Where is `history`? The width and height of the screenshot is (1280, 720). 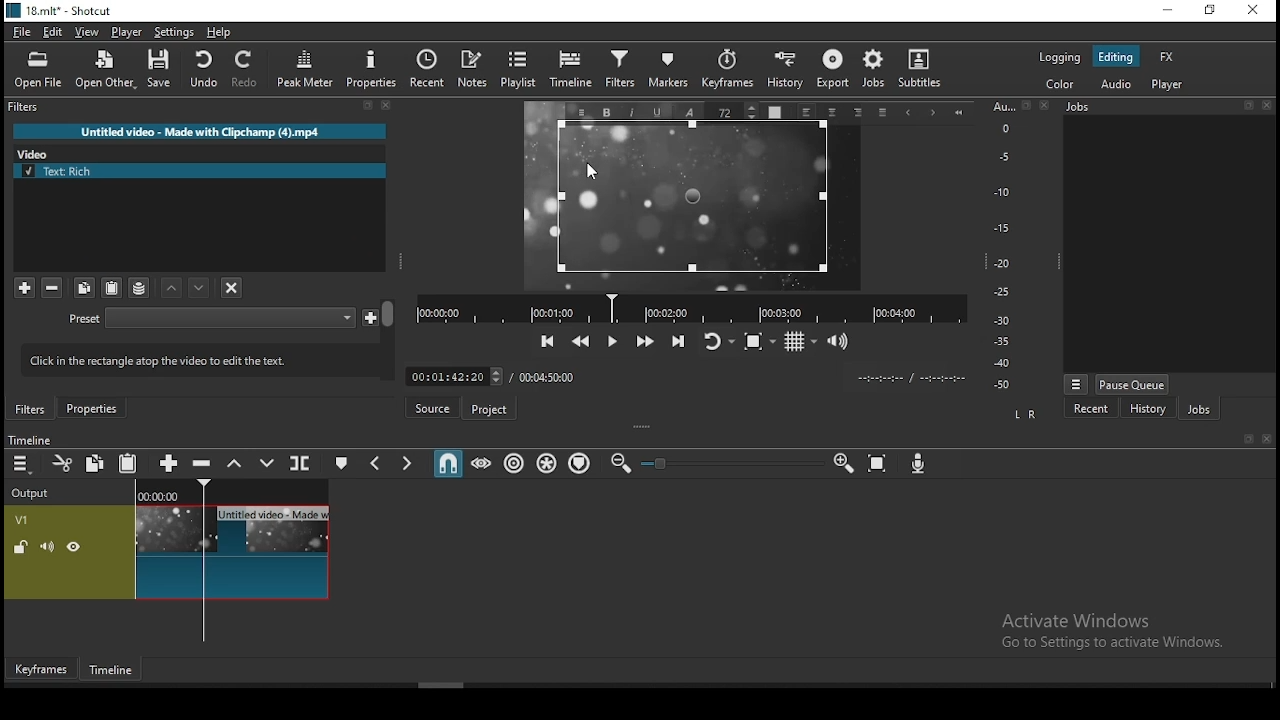
history is located at coordinates (784, 73).